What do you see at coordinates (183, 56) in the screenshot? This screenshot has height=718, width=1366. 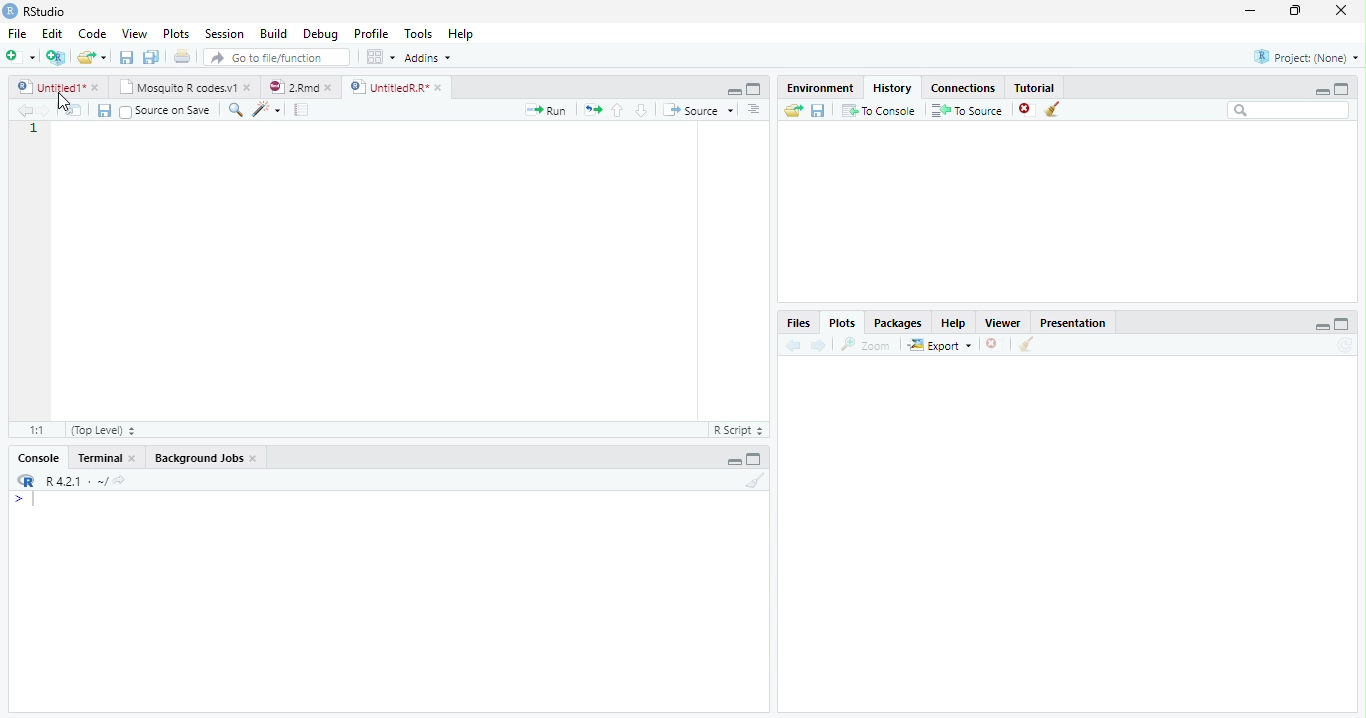 I see `Print the current file` at bounding box center [183, 56].